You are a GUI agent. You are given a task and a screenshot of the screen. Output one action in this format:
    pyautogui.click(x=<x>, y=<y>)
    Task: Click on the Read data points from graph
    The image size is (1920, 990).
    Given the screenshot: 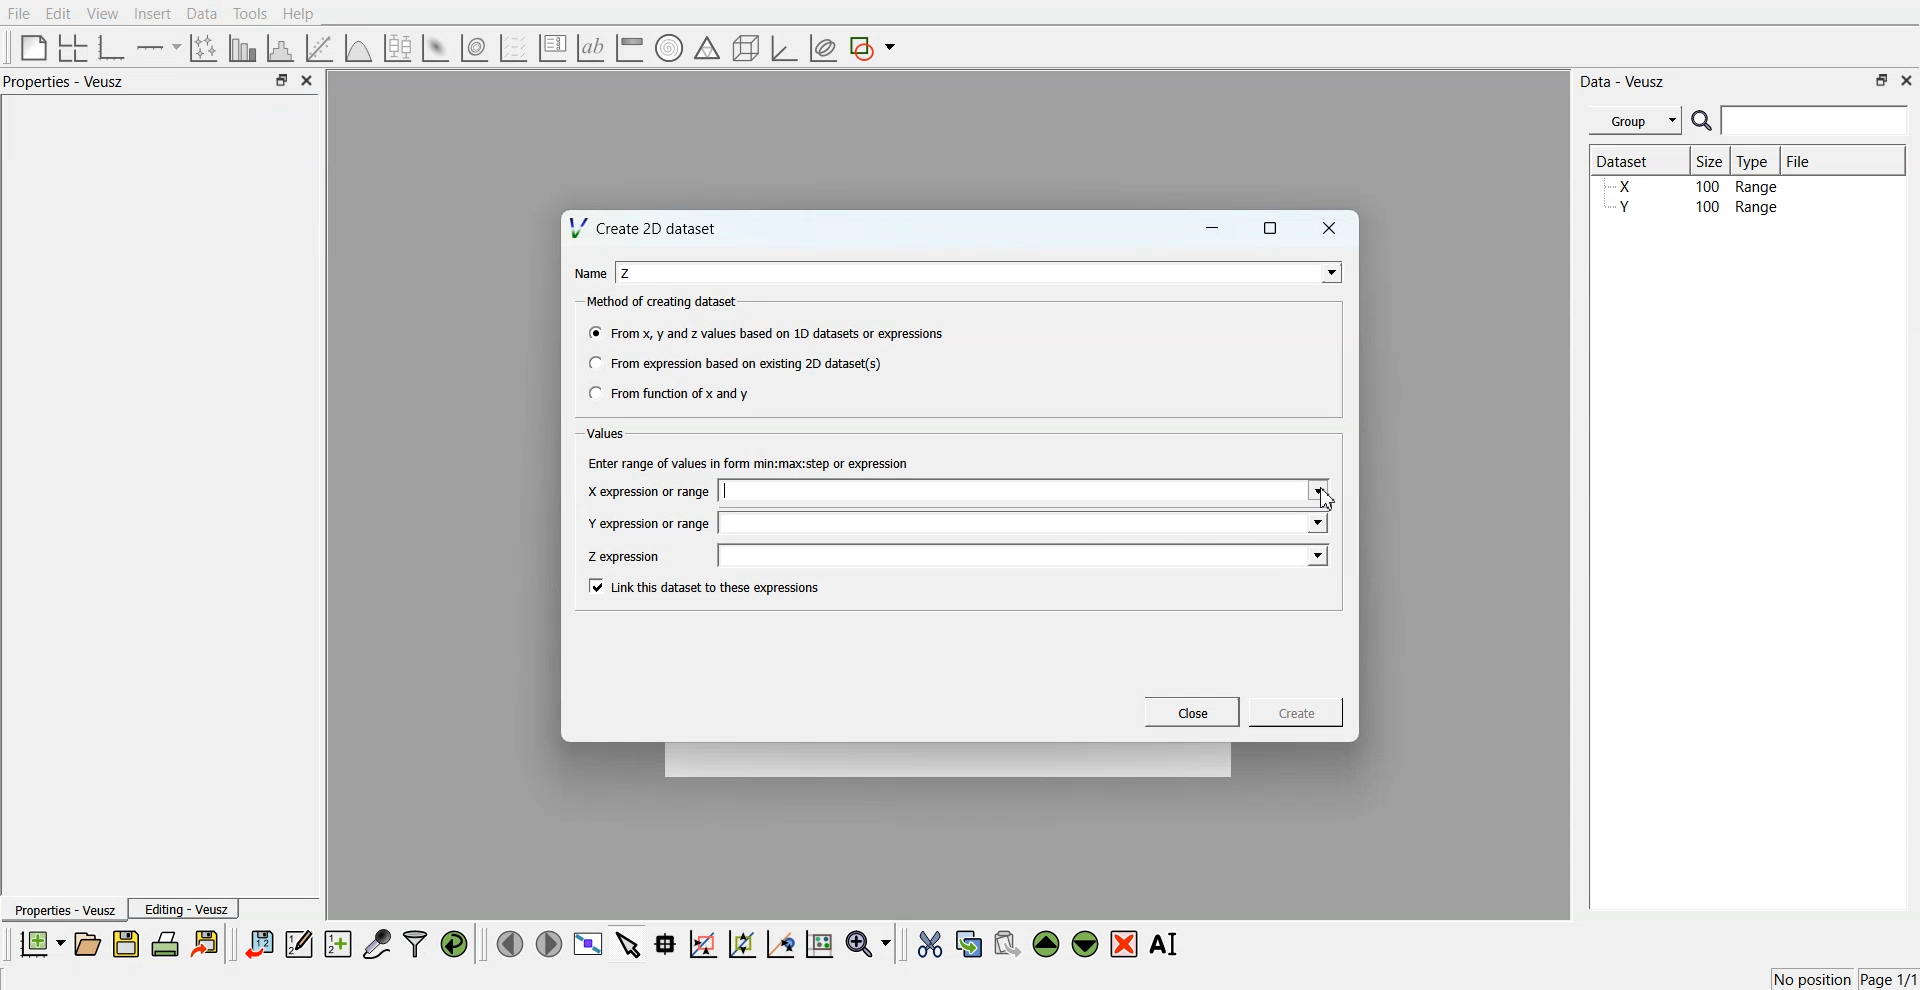 What is the action you would take?
    pyautogui.click(x=666, y=943)
    